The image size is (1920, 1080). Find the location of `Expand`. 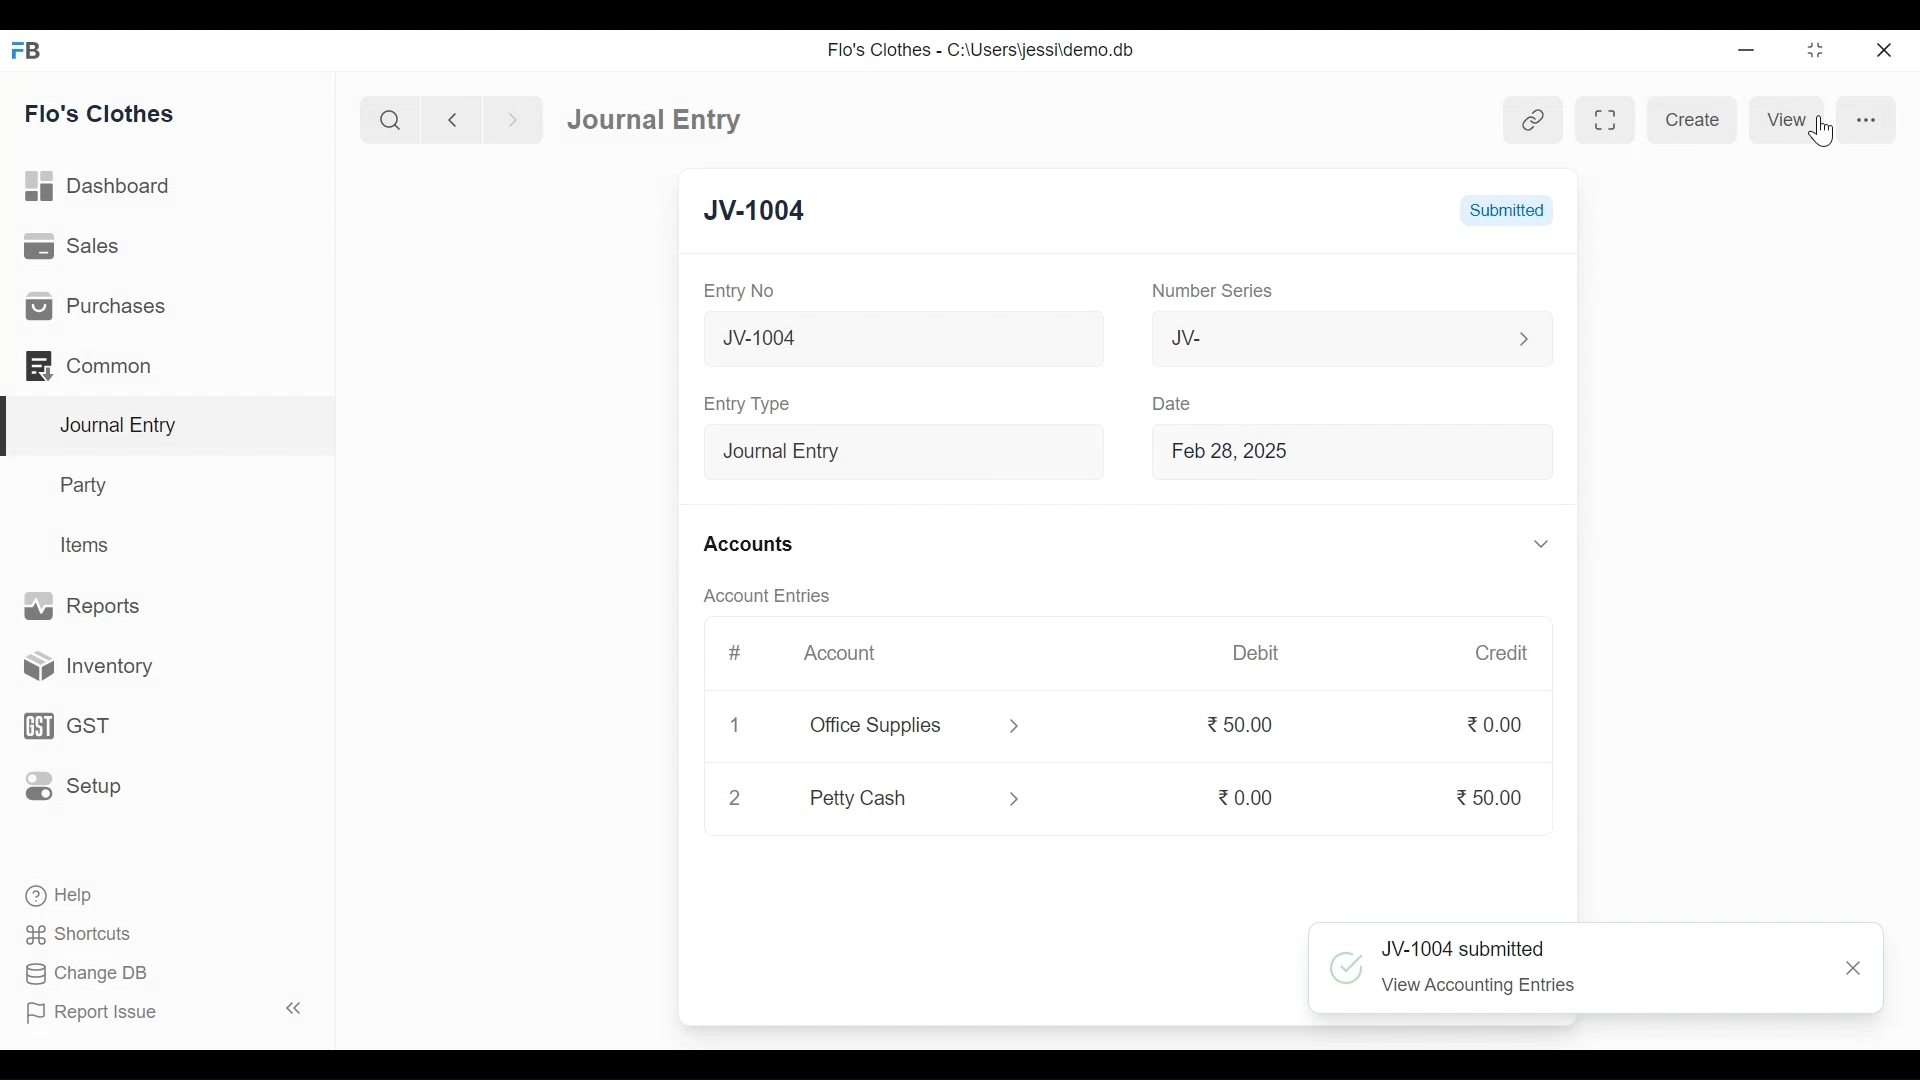

Expand is located at coordinates (1012, 798).